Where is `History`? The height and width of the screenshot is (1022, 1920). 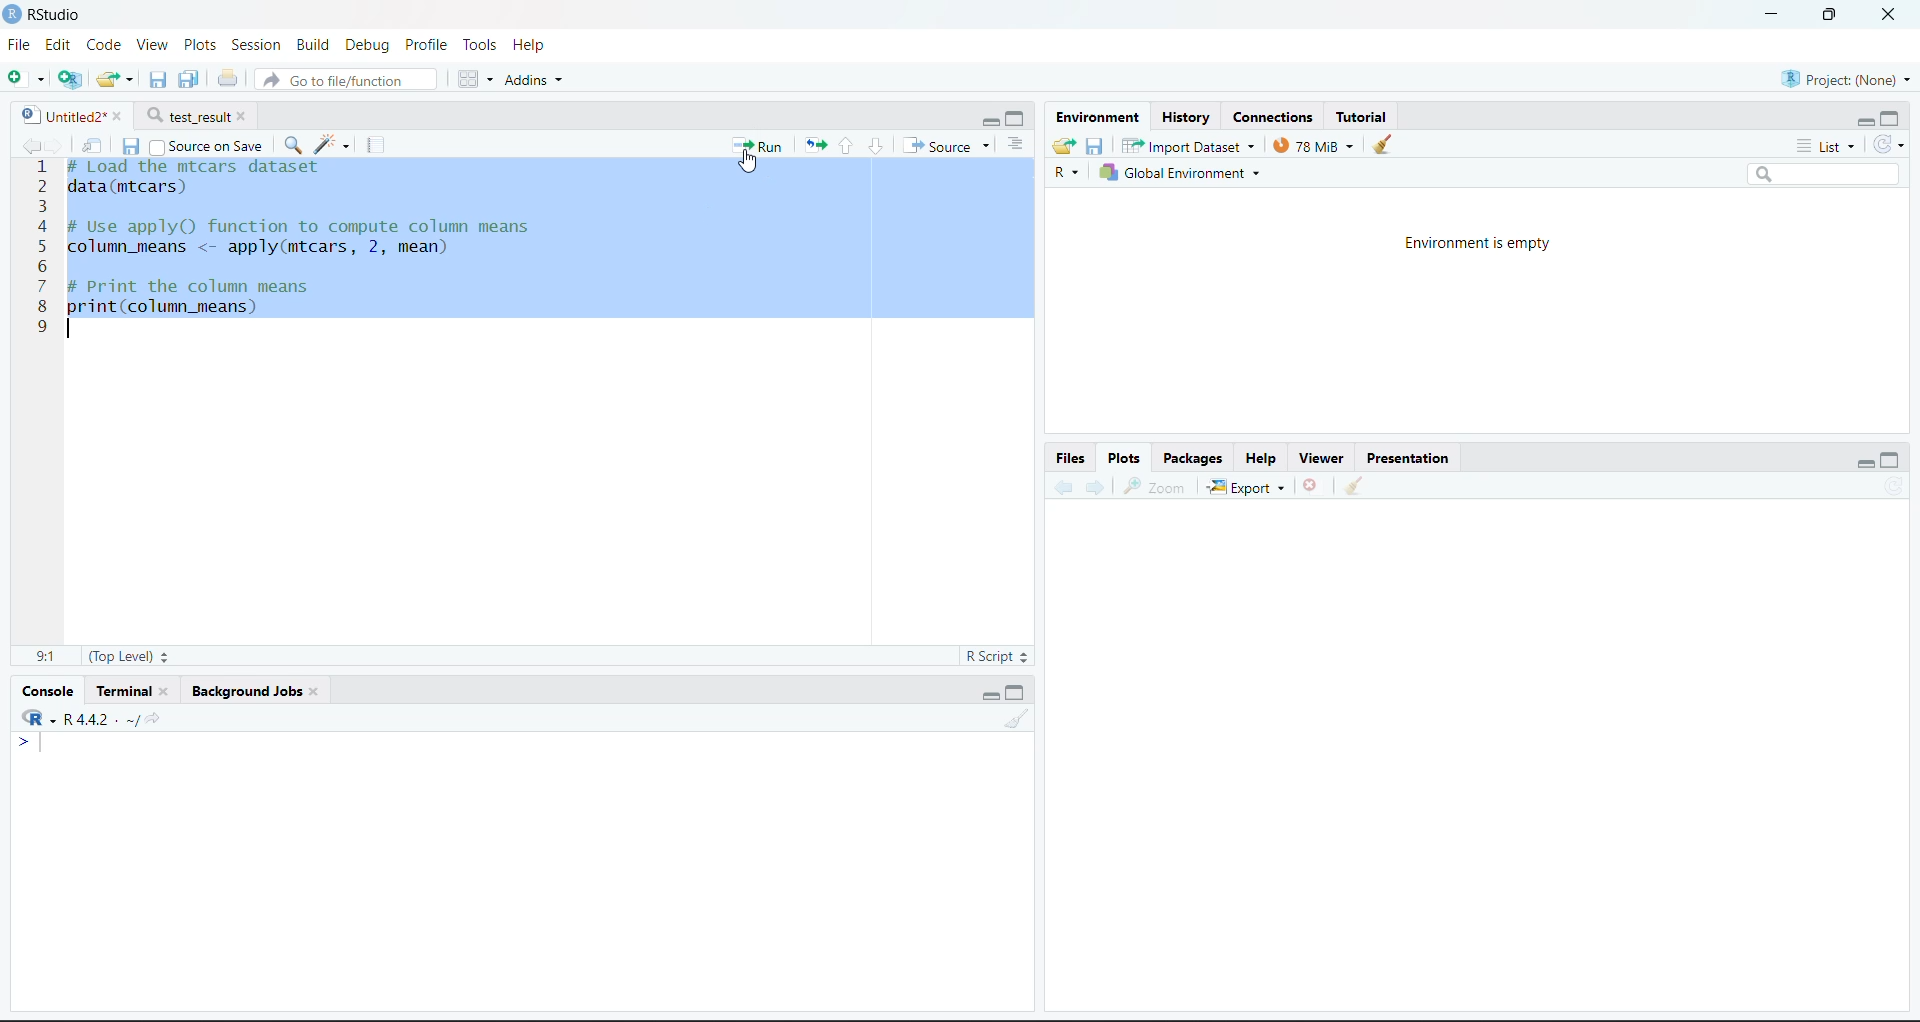
History is located at coordinates (1186, 115).